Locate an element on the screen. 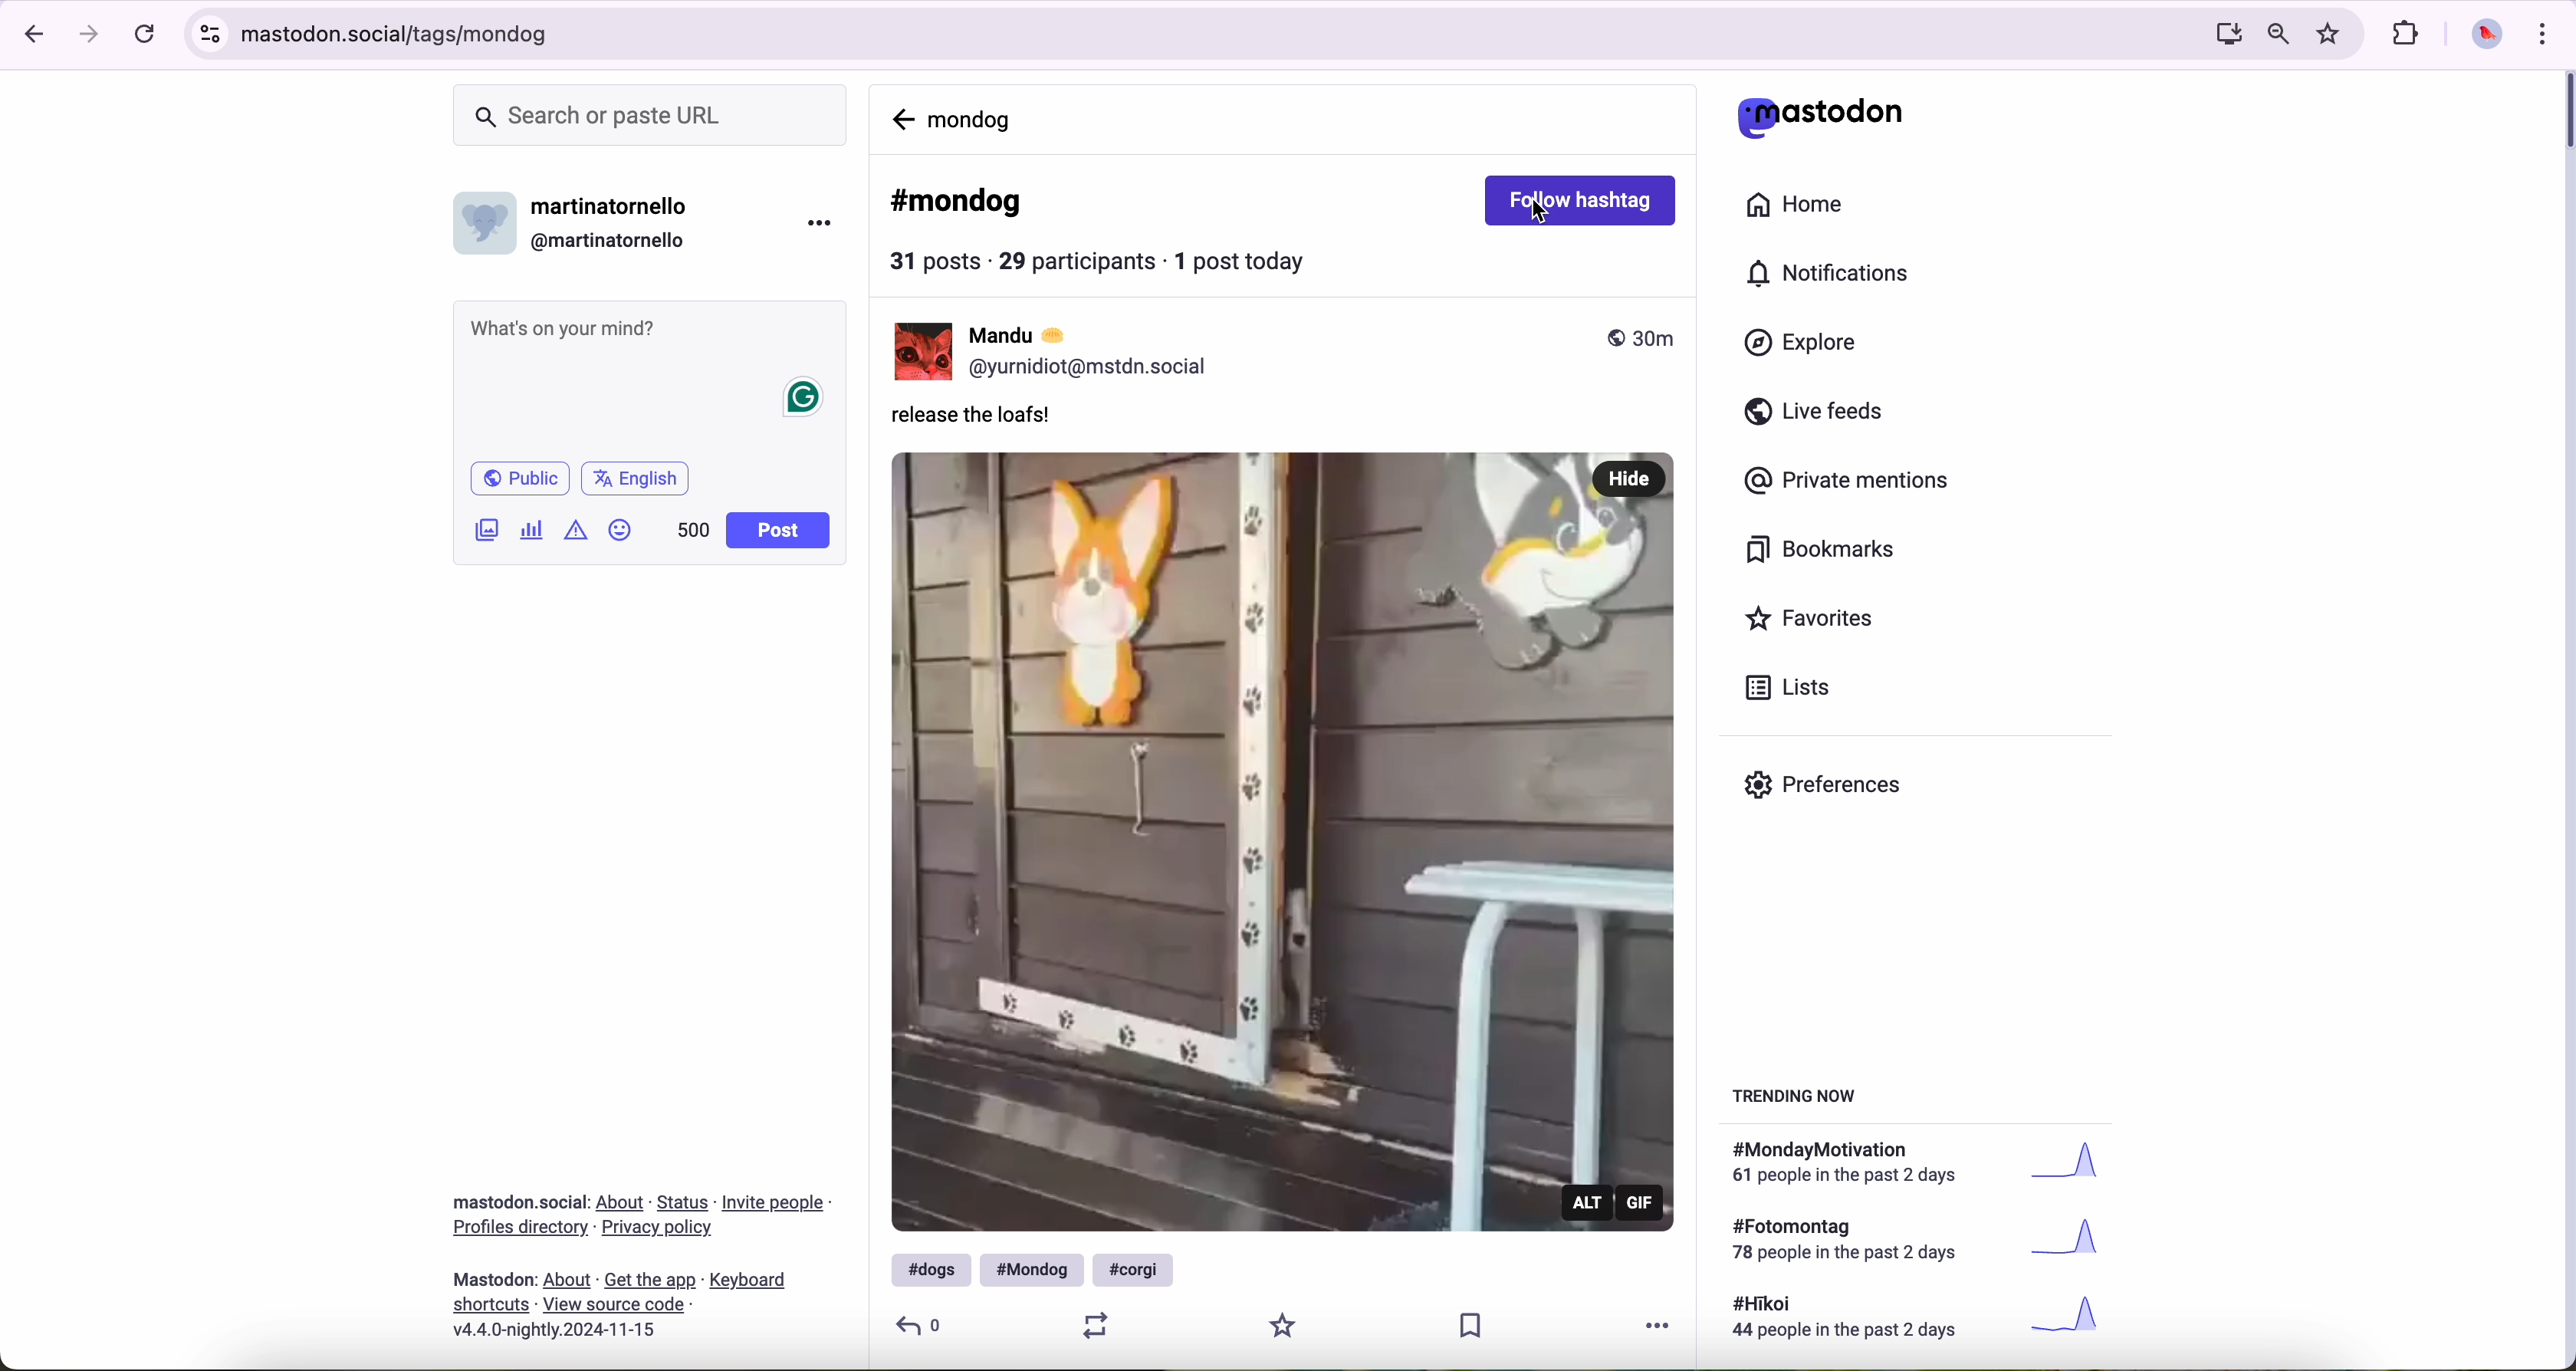 The width and height of the screenshot is (2576, 1371). Mastodon social is located at coordinates (515, 1202).